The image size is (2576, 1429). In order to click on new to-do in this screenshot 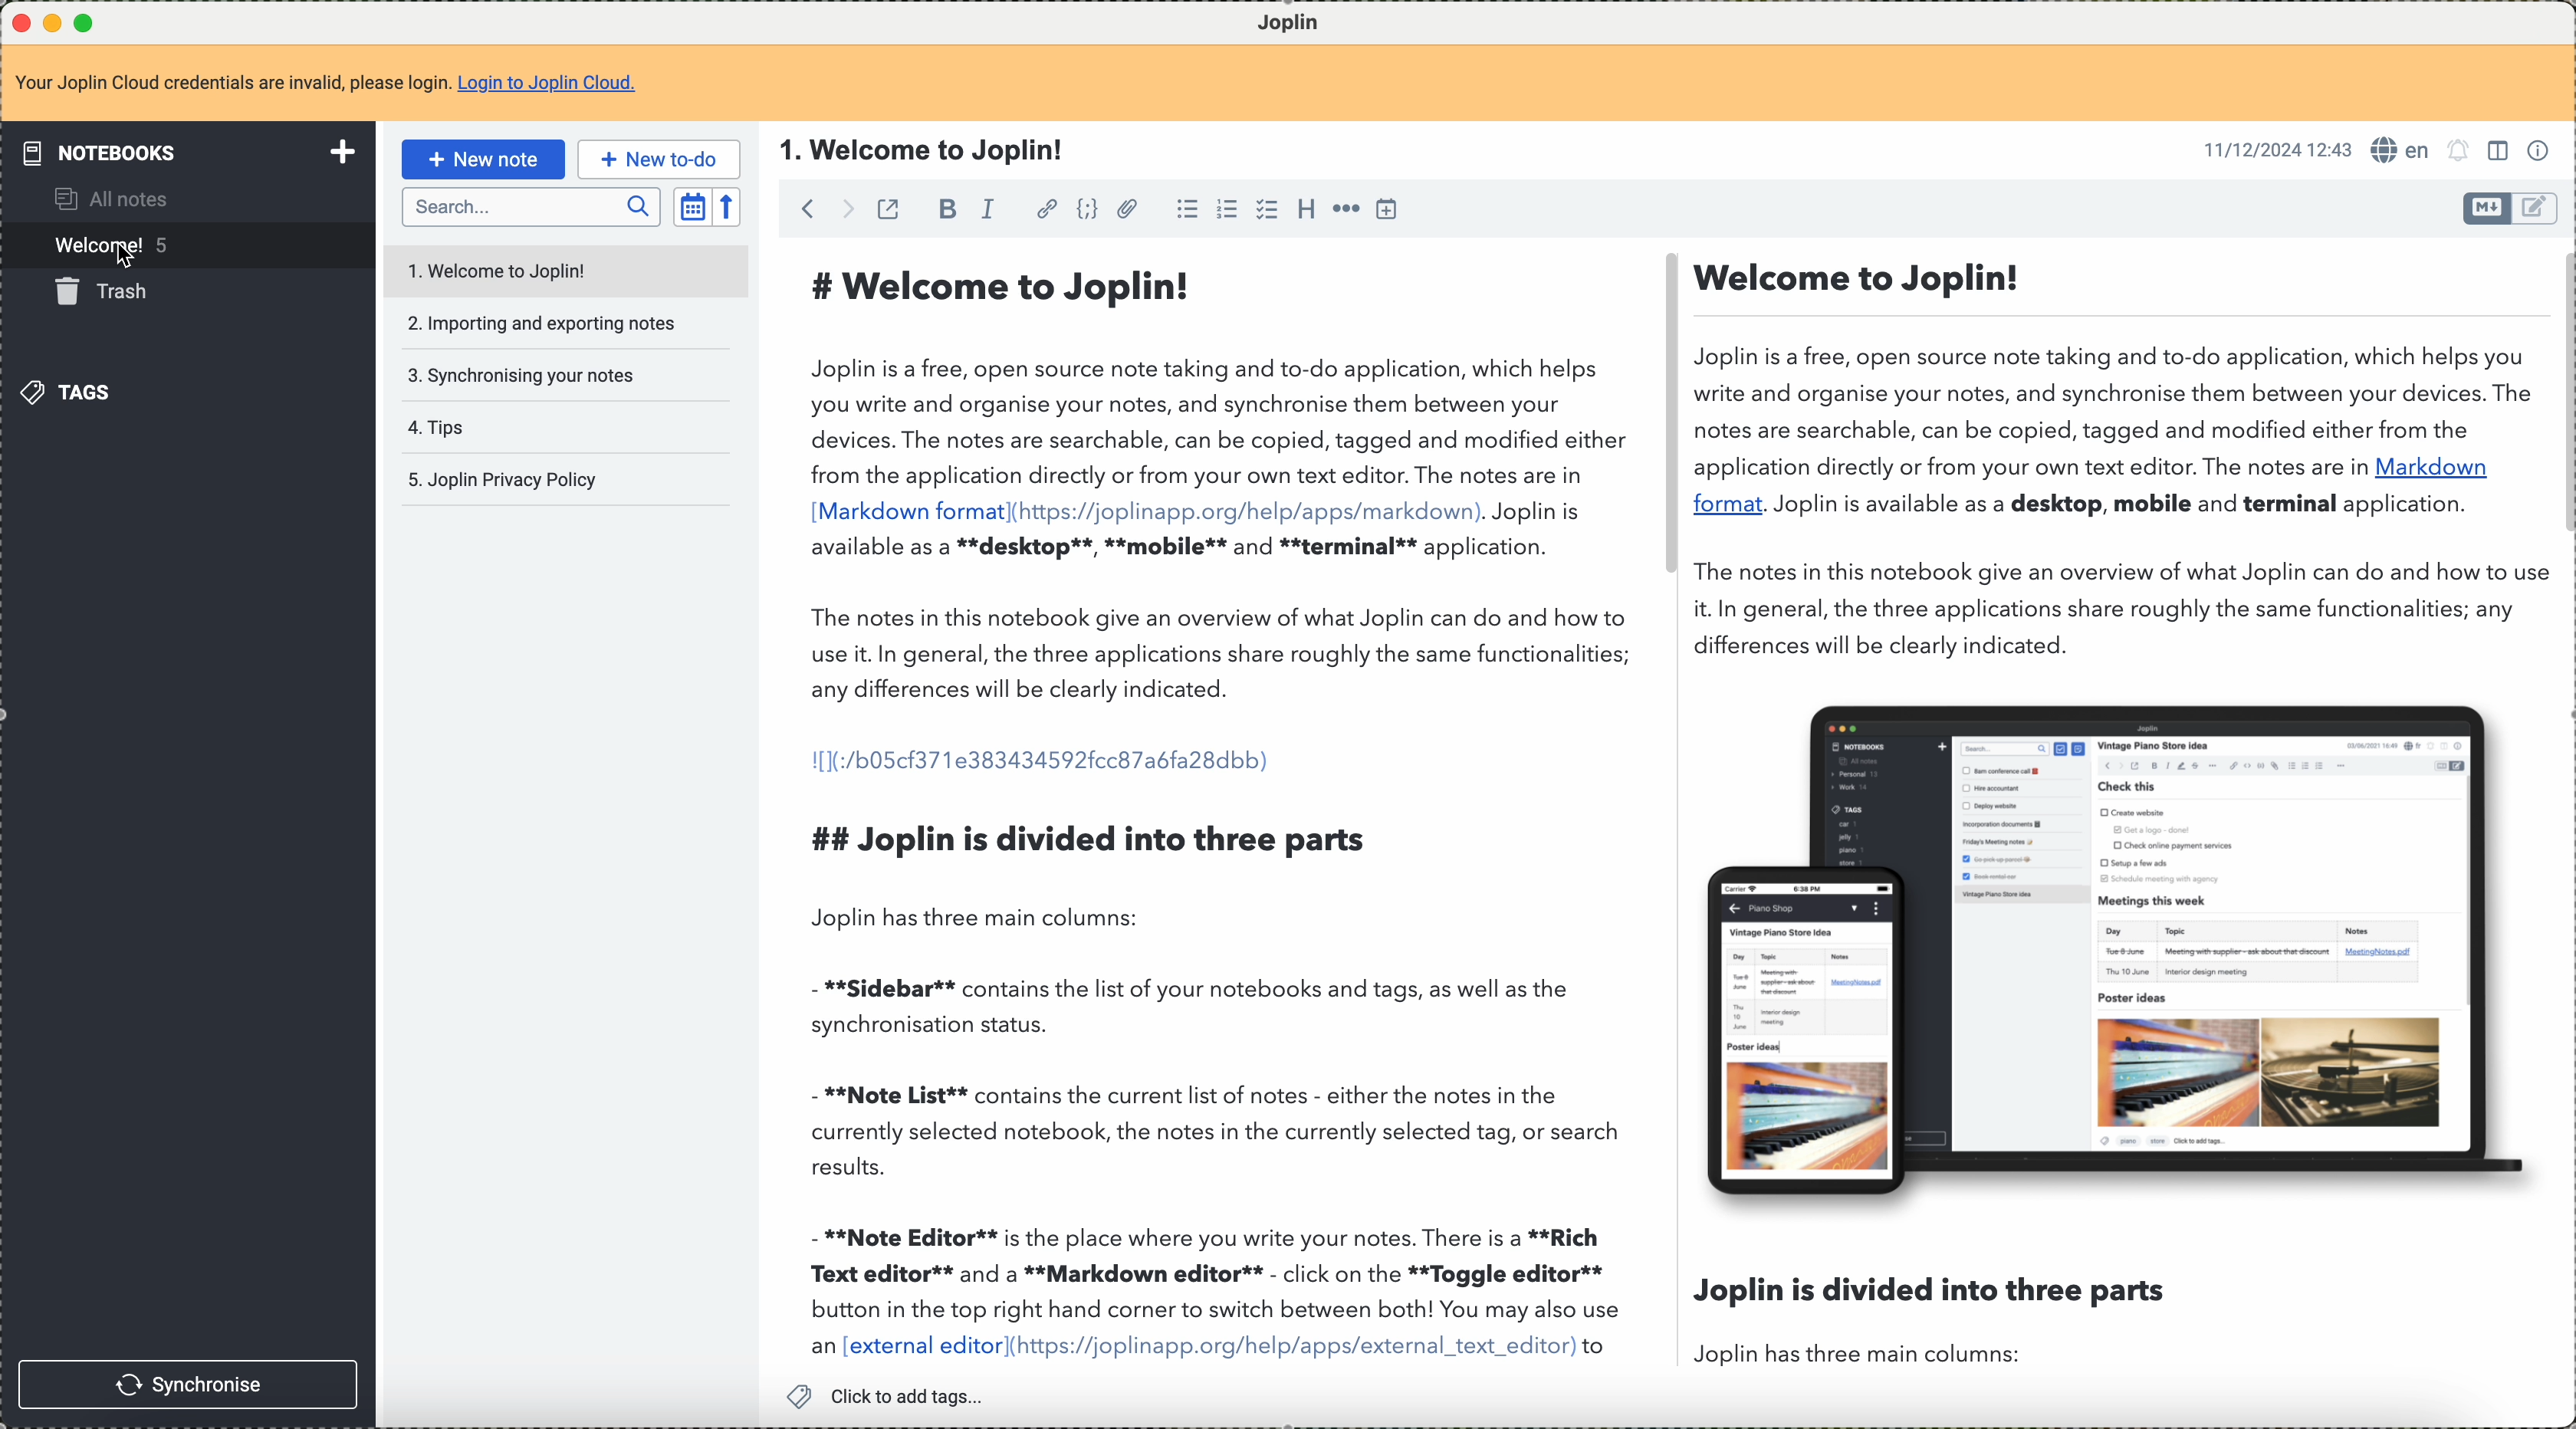, I will do `click(659, 159)`.